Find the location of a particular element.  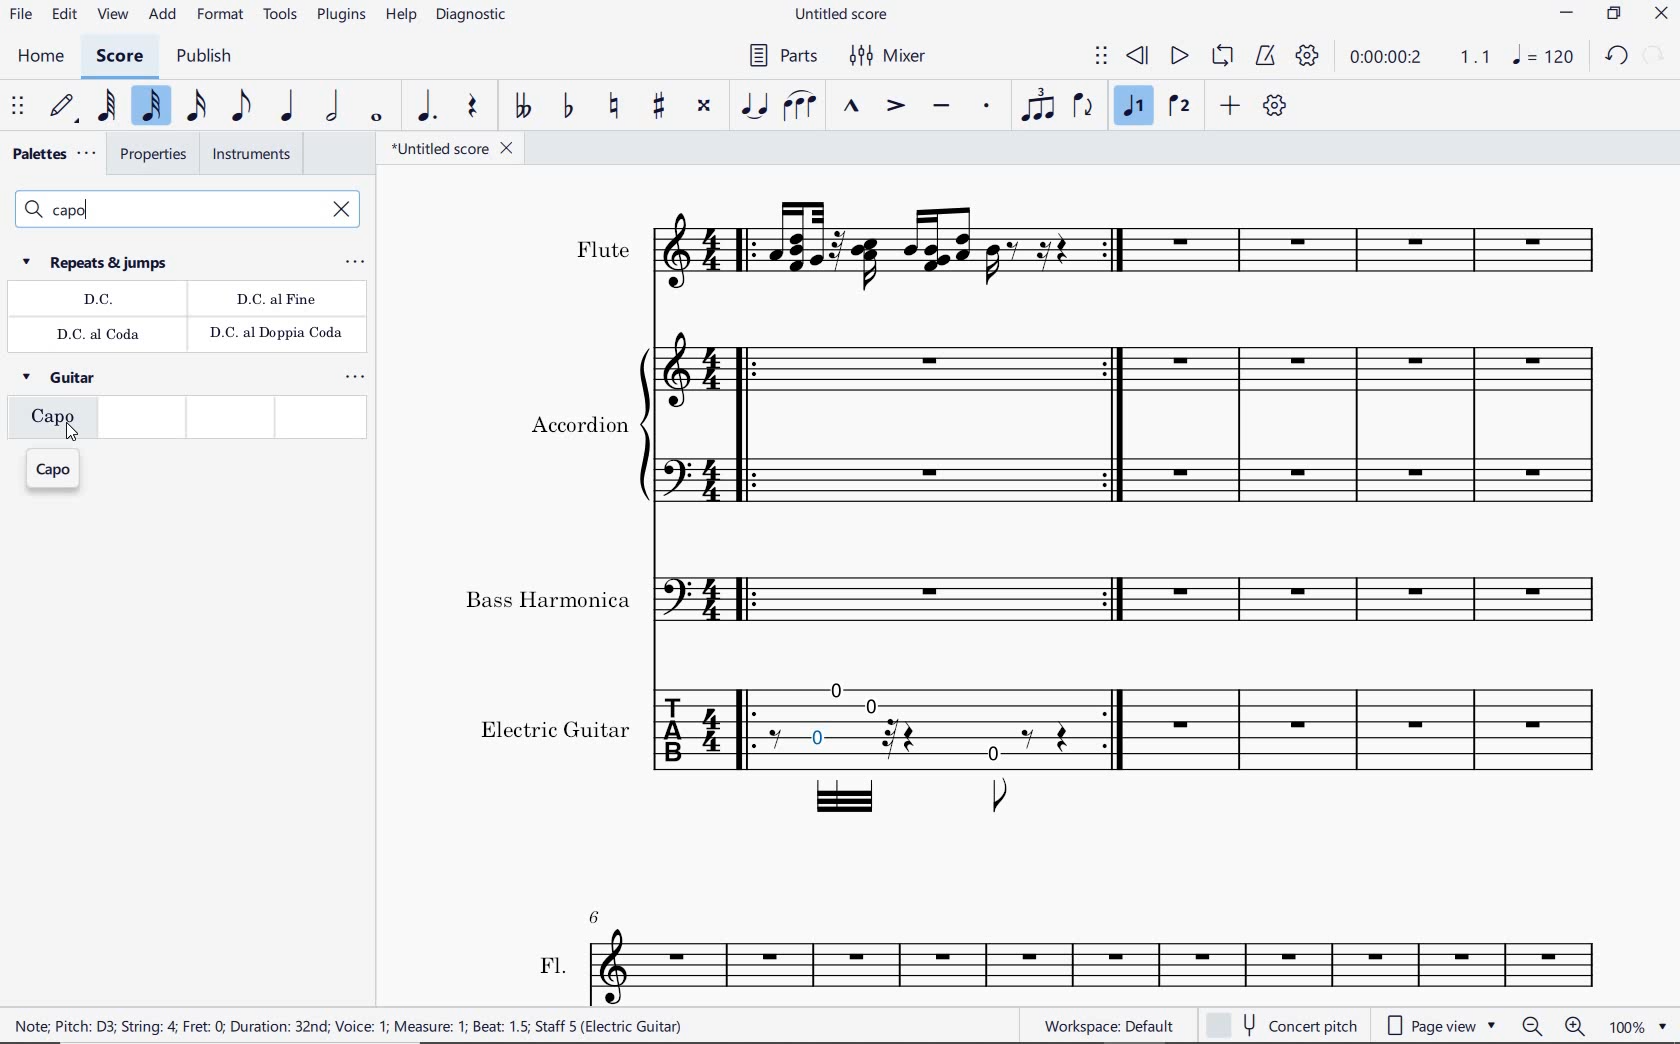

tools is located at coordinates (280, 20).